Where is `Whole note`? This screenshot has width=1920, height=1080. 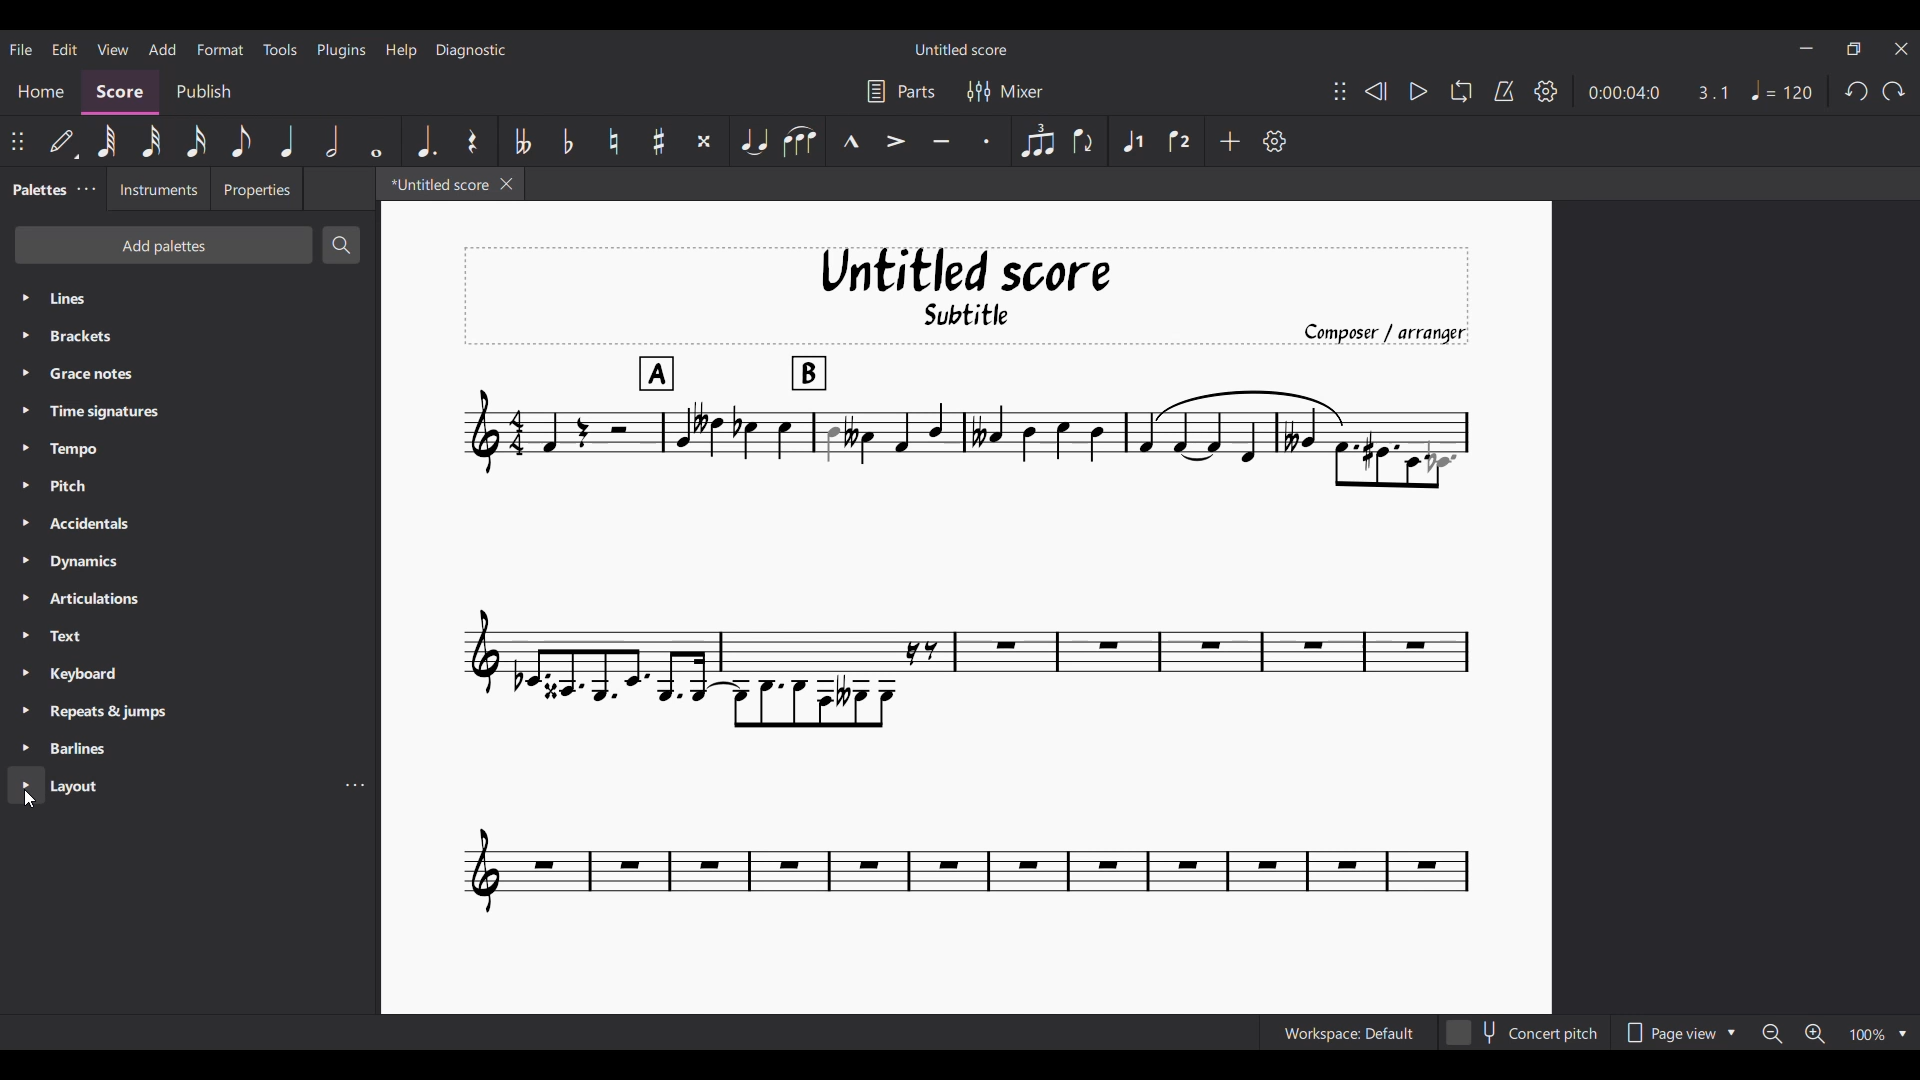
Whole note is located at coordinates (378, 141).